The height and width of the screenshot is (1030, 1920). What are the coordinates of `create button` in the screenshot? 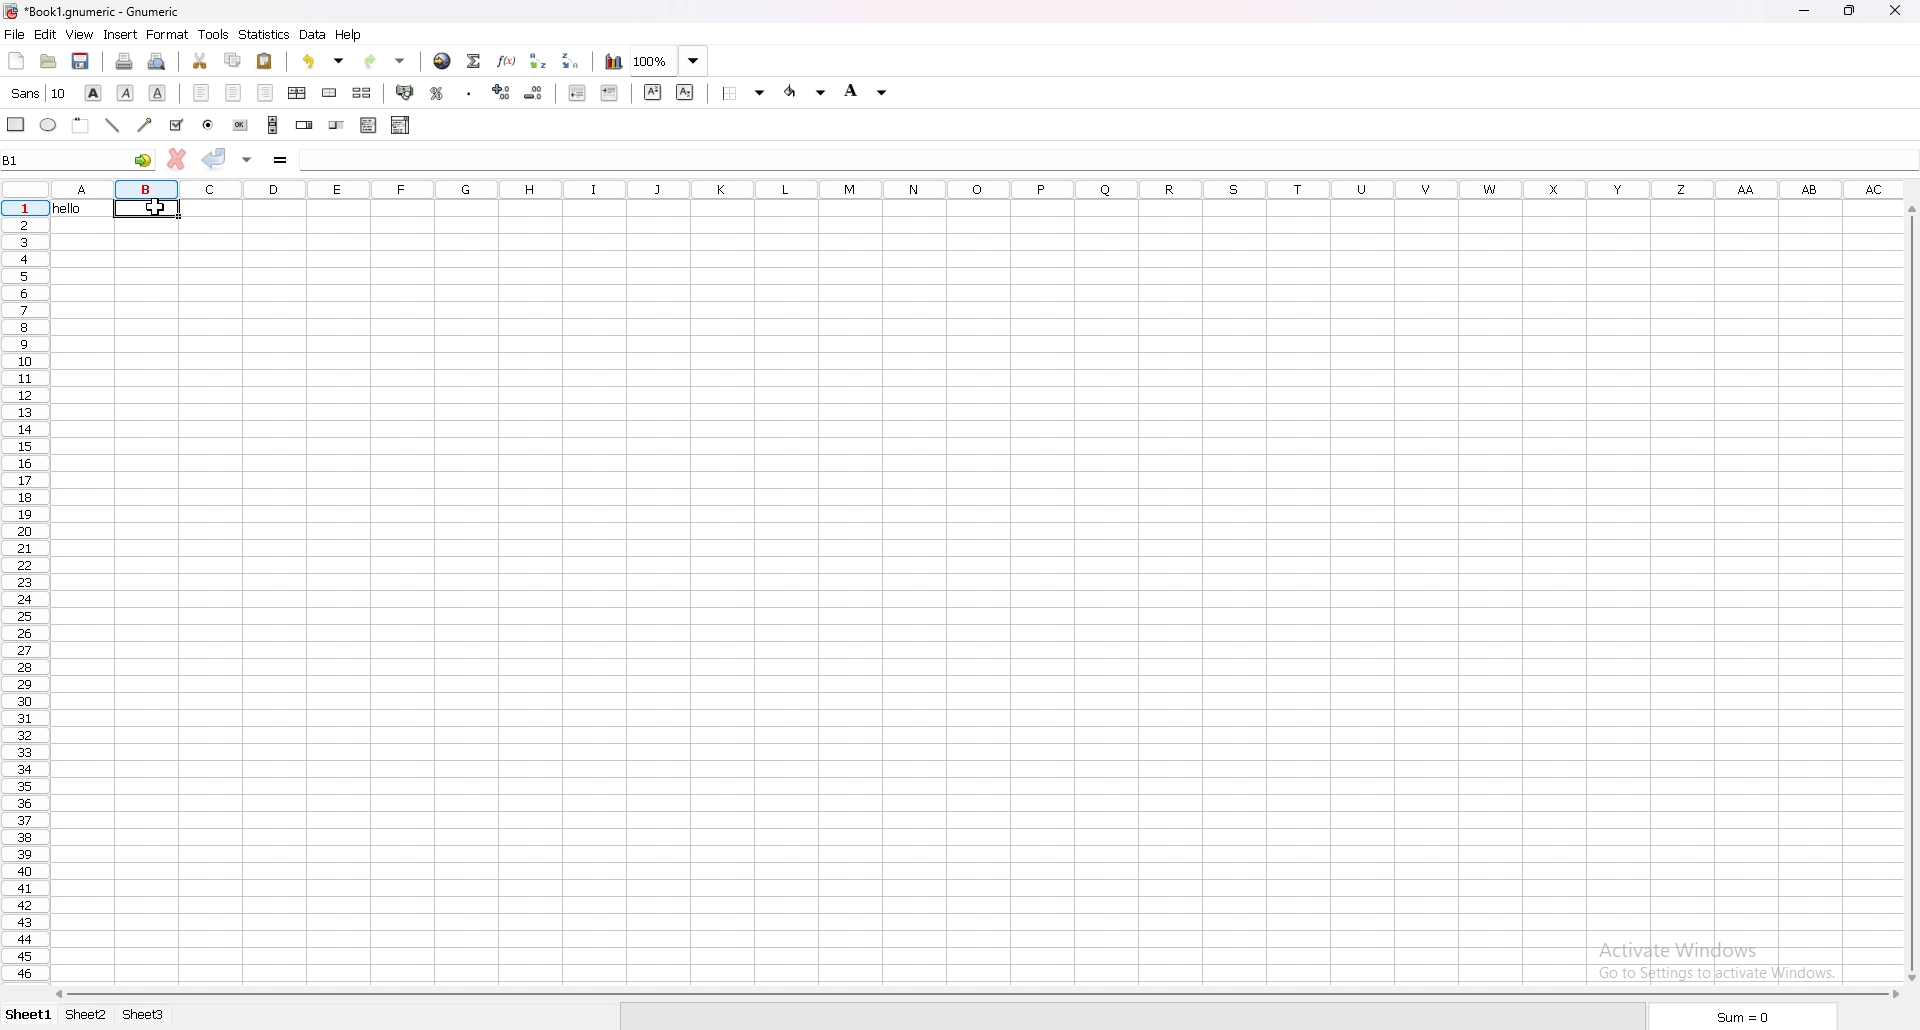 It's located at (241, 125).